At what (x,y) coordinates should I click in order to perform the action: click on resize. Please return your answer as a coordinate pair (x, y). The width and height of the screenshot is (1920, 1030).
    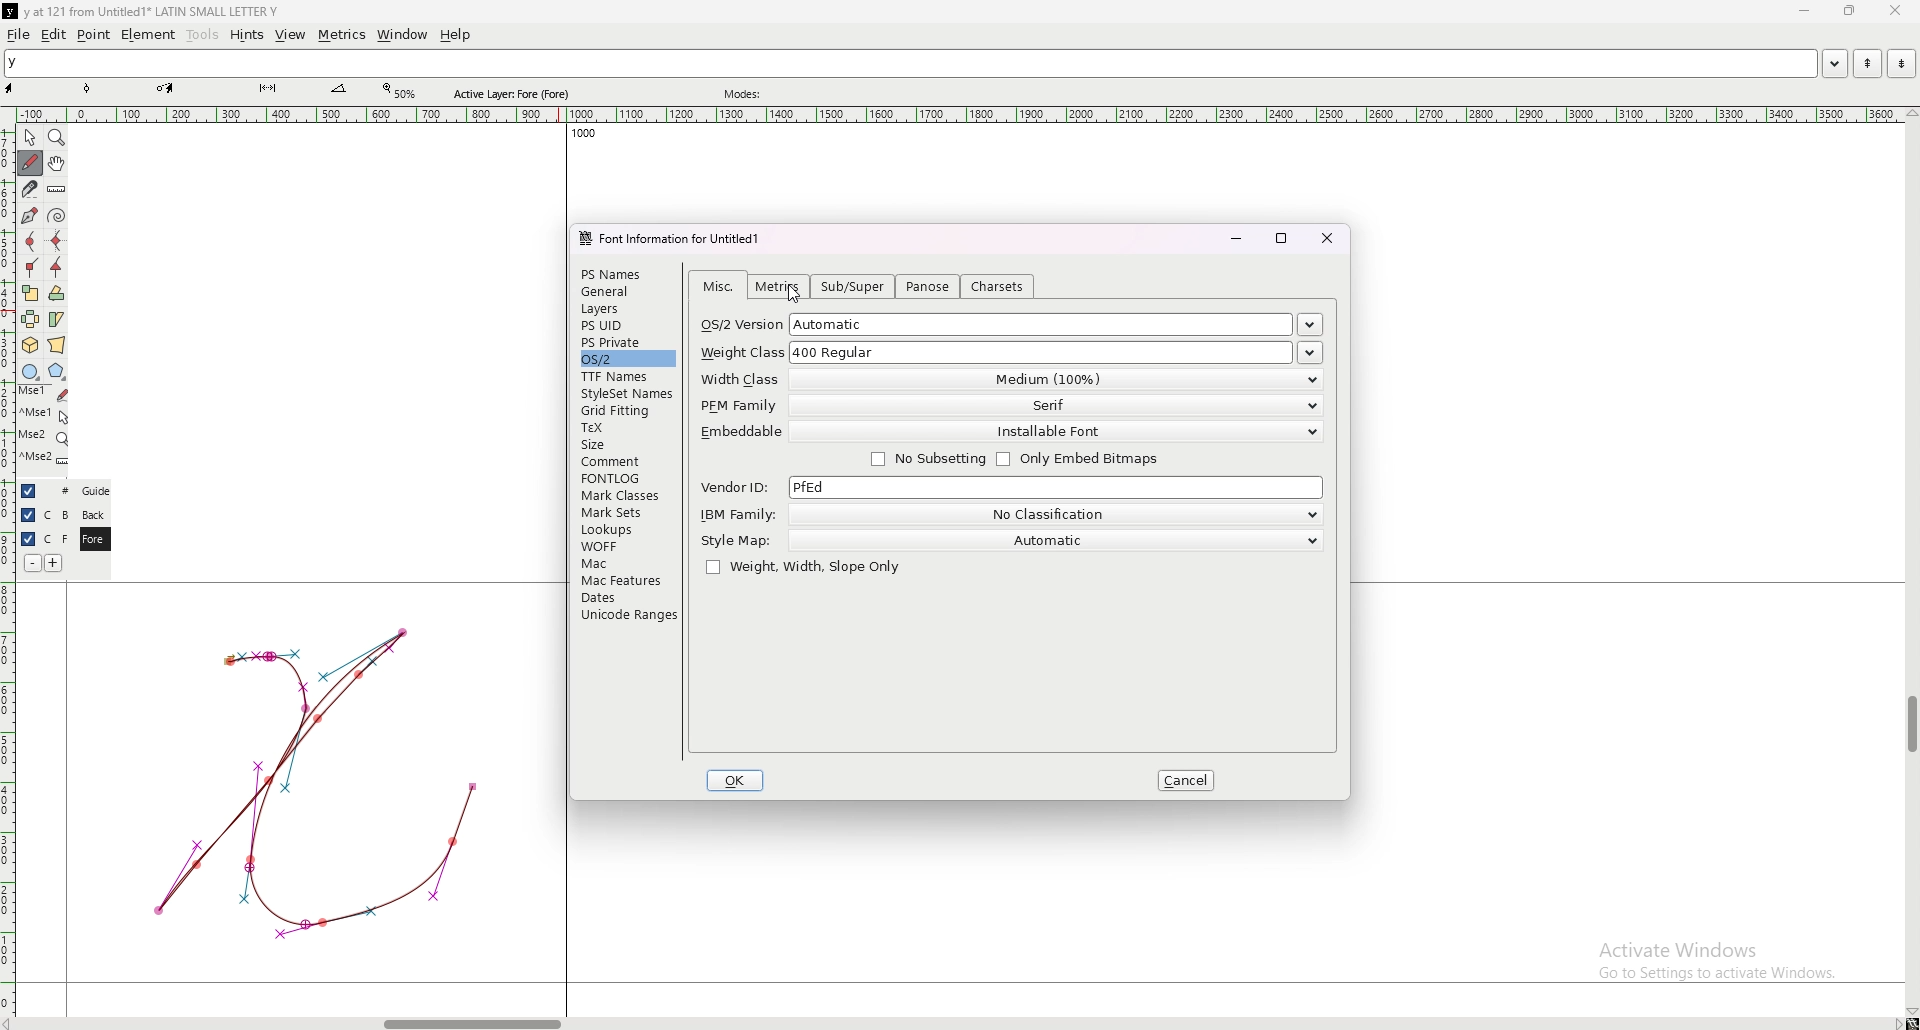
    Looking at the image, I should click on (1848, 11).